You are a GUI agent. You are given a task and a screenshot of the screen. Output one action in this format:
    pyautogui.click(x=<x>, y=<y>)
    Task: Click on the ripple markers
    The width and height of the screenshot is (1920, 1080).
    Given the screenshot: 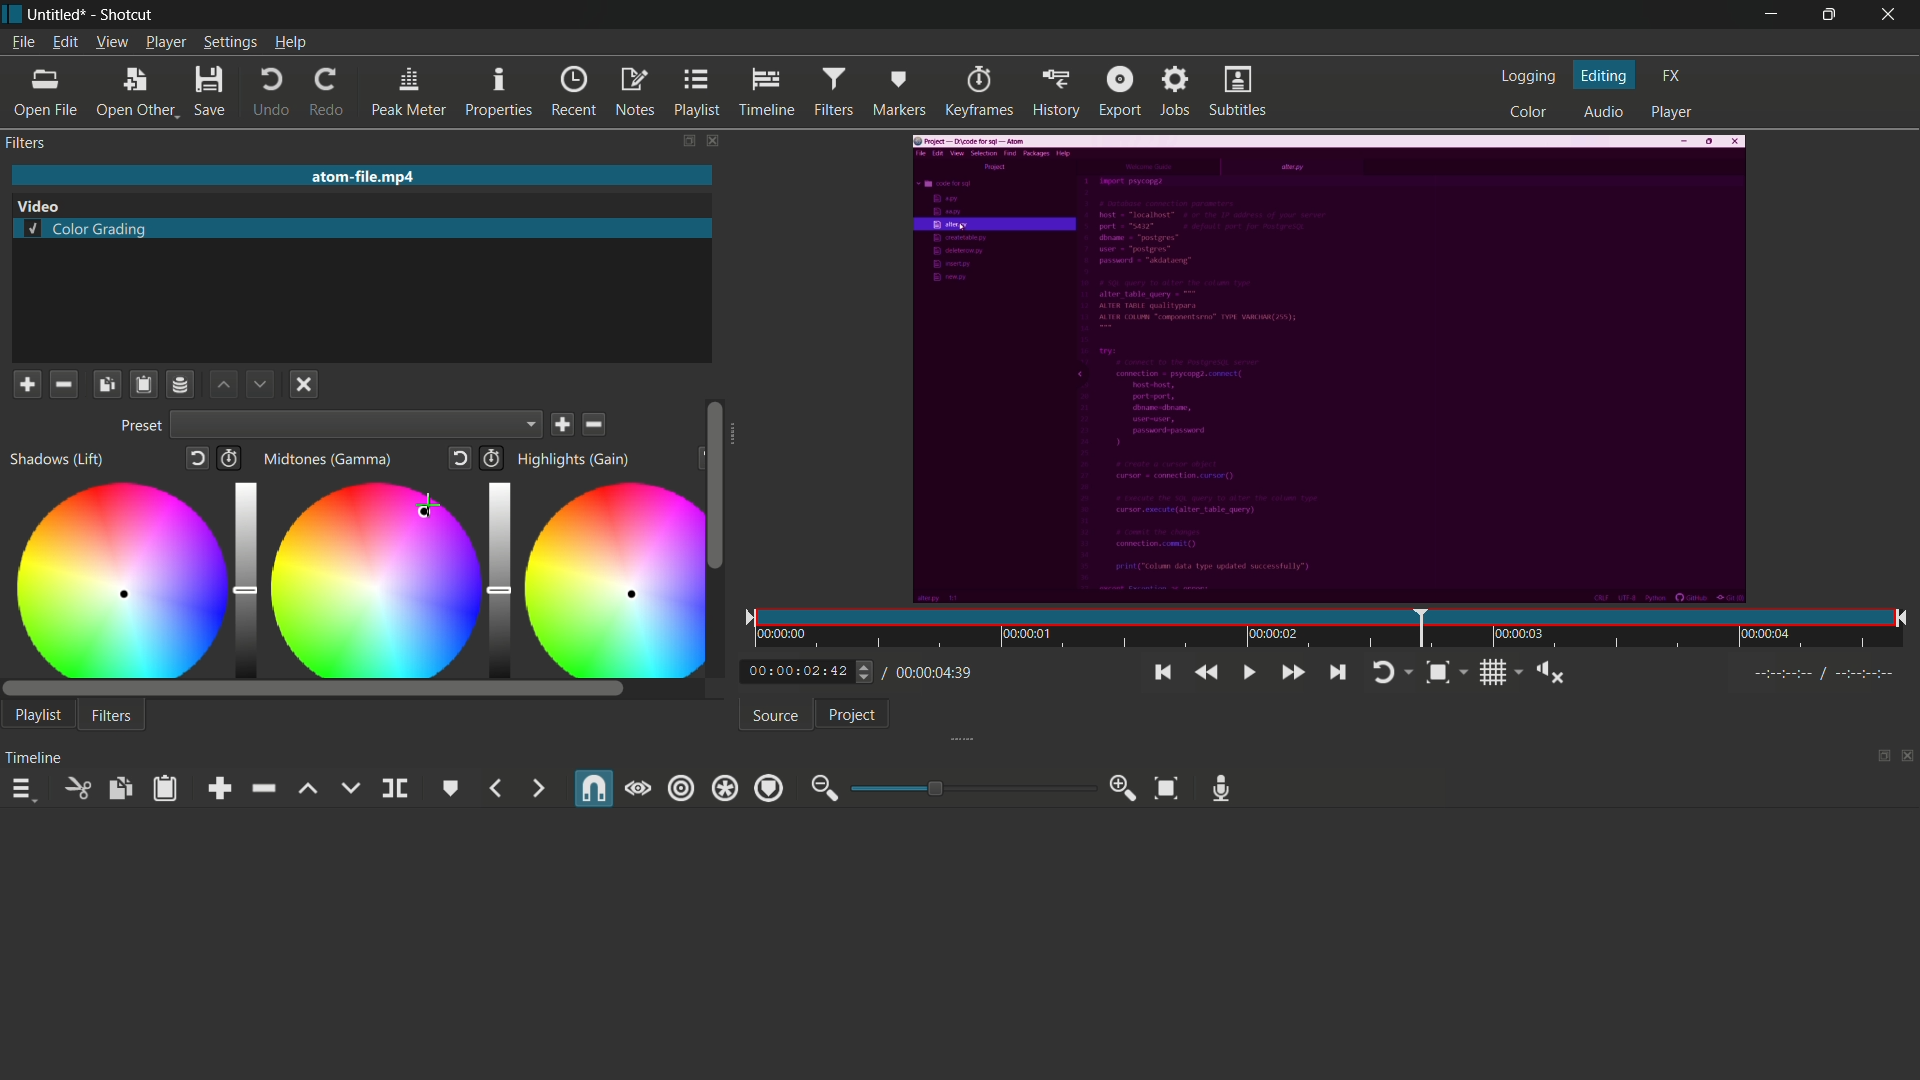 What is the action you would take?
    pyautogui.click(x=769, y=789)
    